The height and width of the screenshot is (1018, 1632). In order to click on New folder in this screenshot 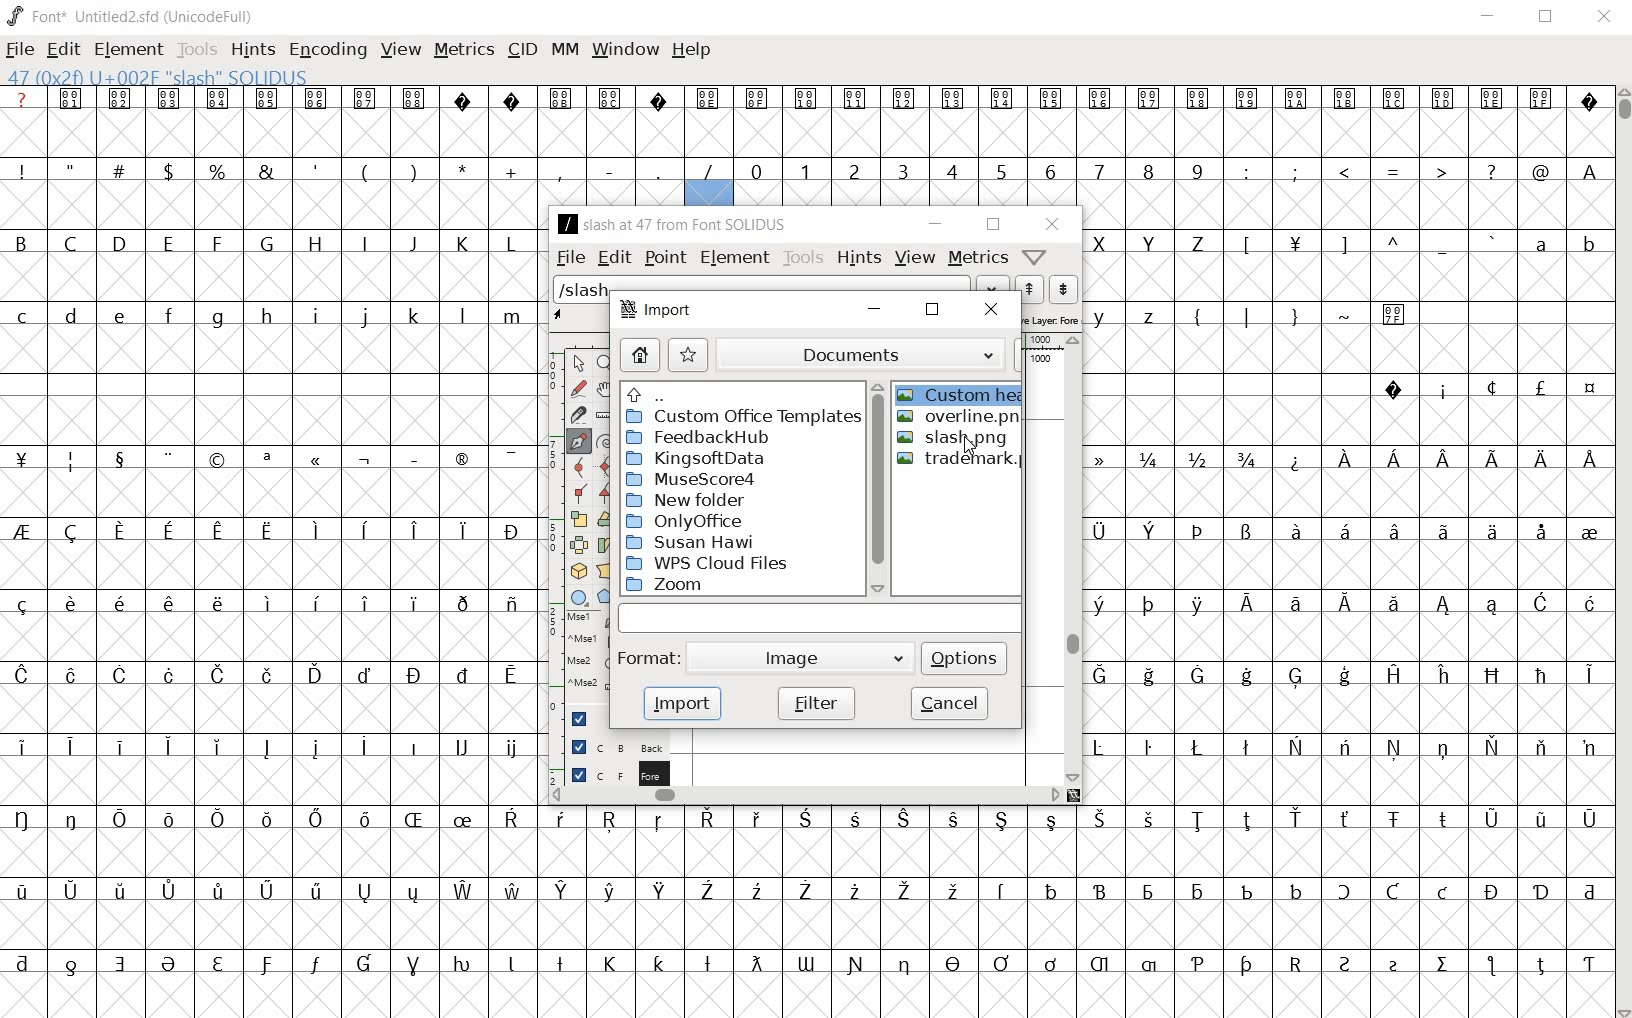, I will do `click(687, 500)`.